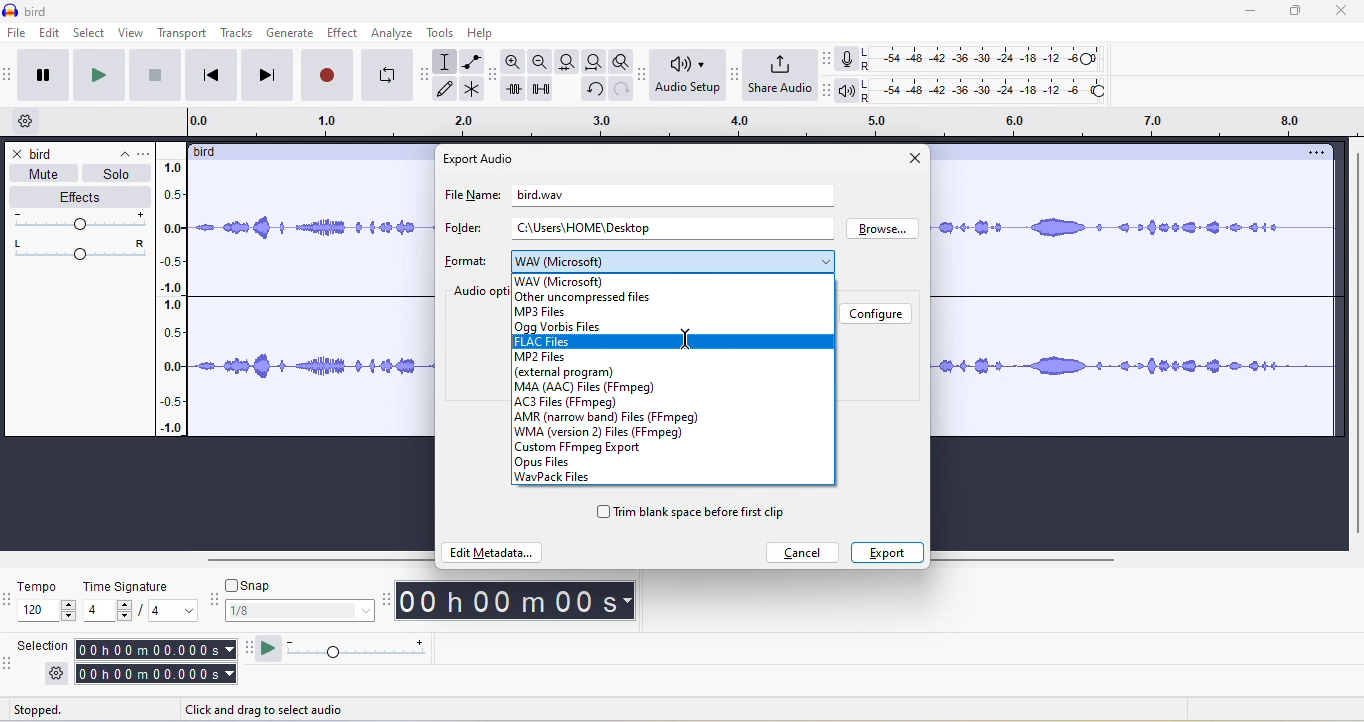  Describe the element at coordinates (44, 648) in the screenshot. I see `selection` at that location.